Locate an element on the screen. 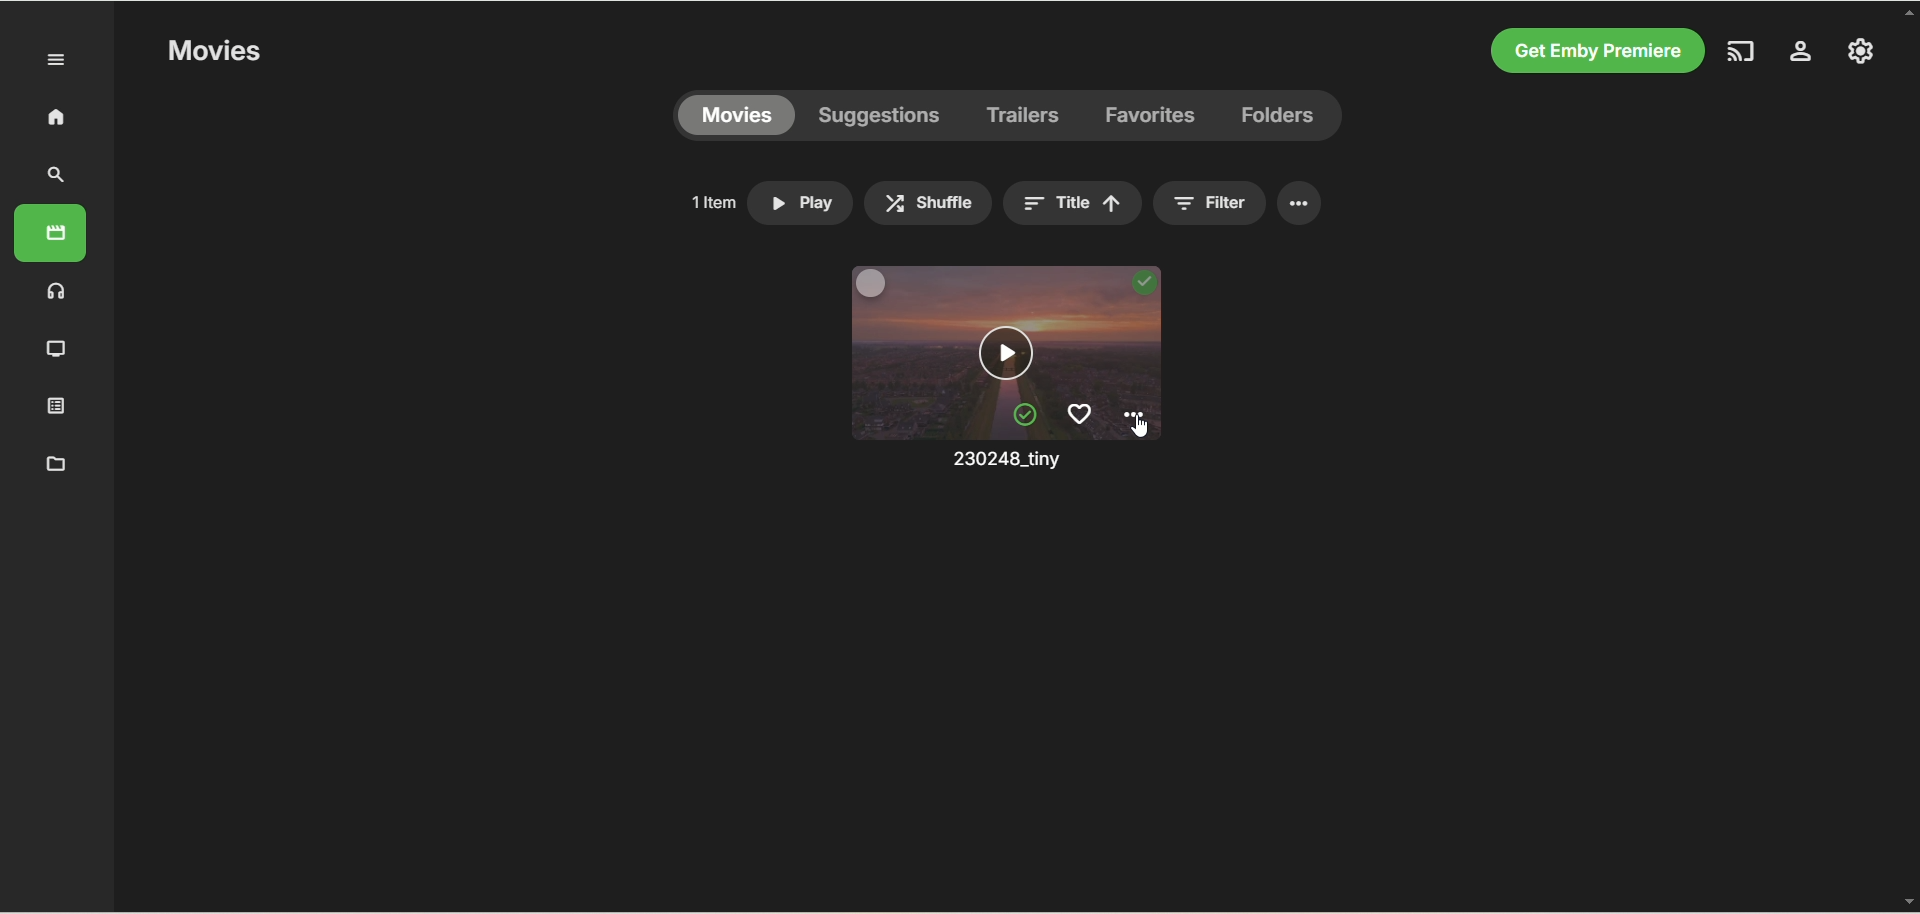  mark unplayed is located at coordinates (1025, 415).